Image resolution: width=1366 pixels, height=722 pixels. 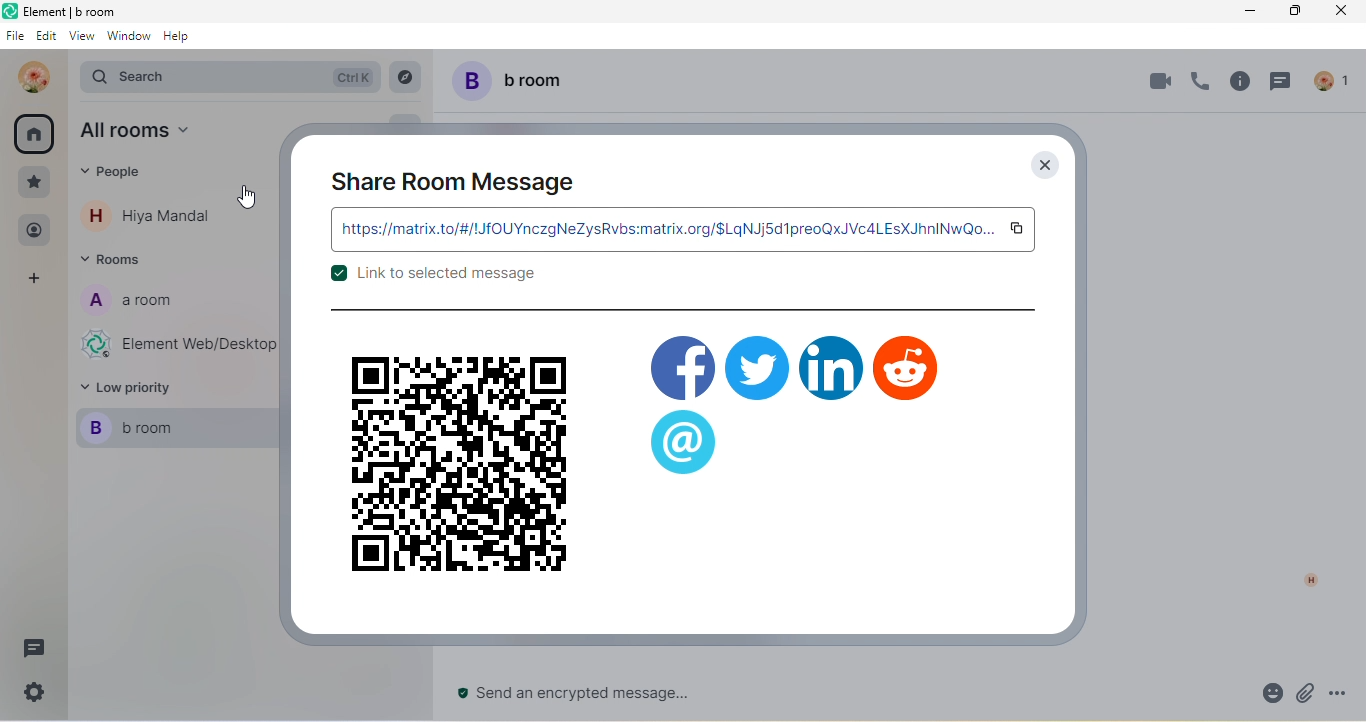 I want to click on copy link, so click(x=1018, y=229).